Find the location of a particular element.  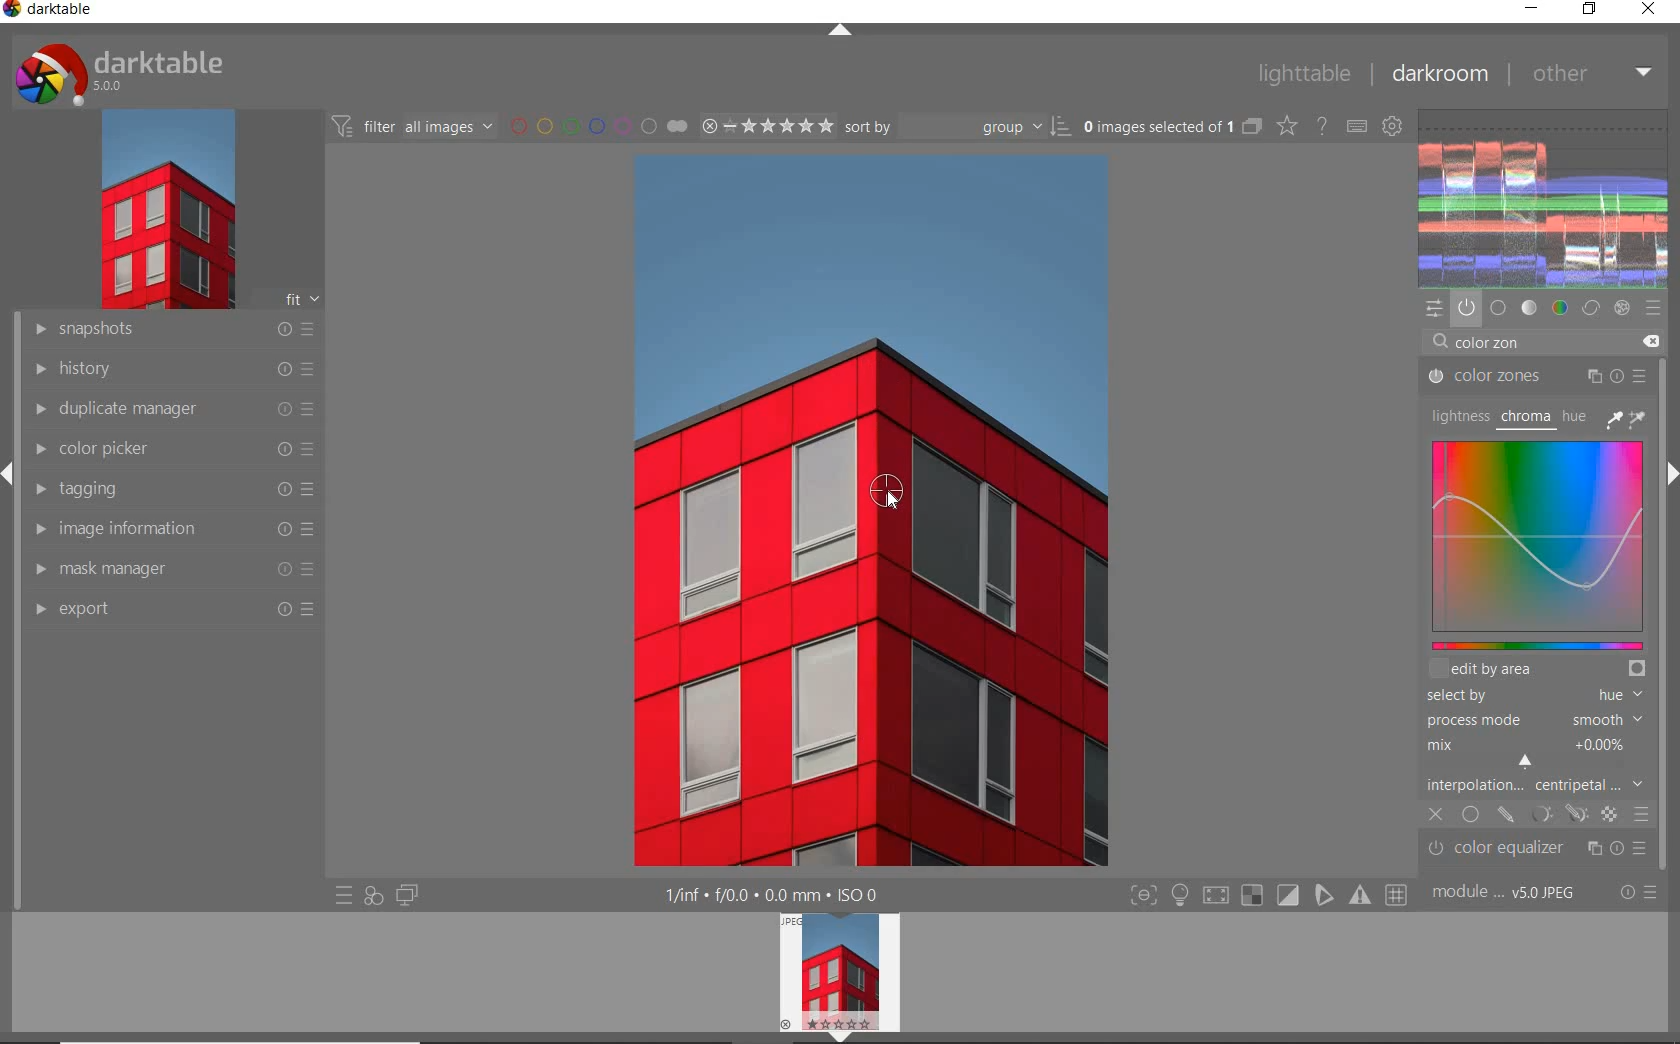

filter by image color label is located at coordinates (598, 126).